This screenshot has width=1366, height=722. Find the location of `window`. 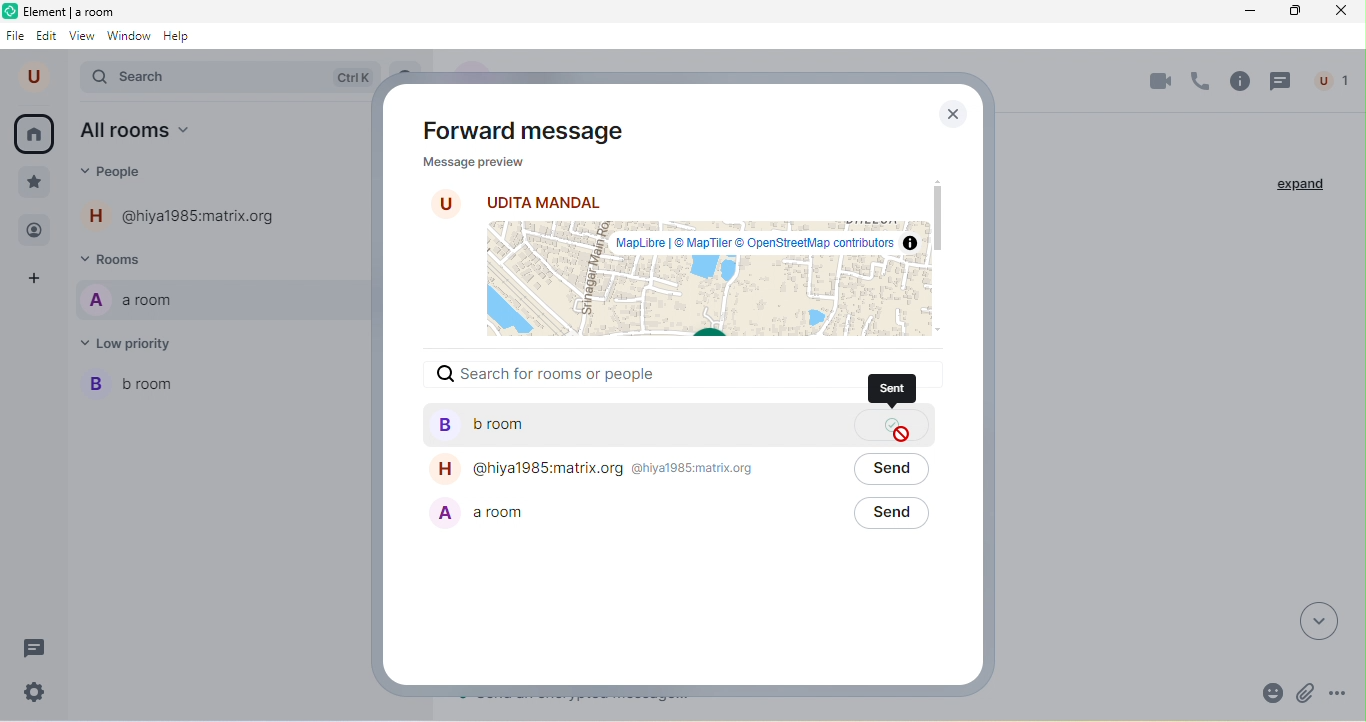

window is located at coordinates (129, 37).